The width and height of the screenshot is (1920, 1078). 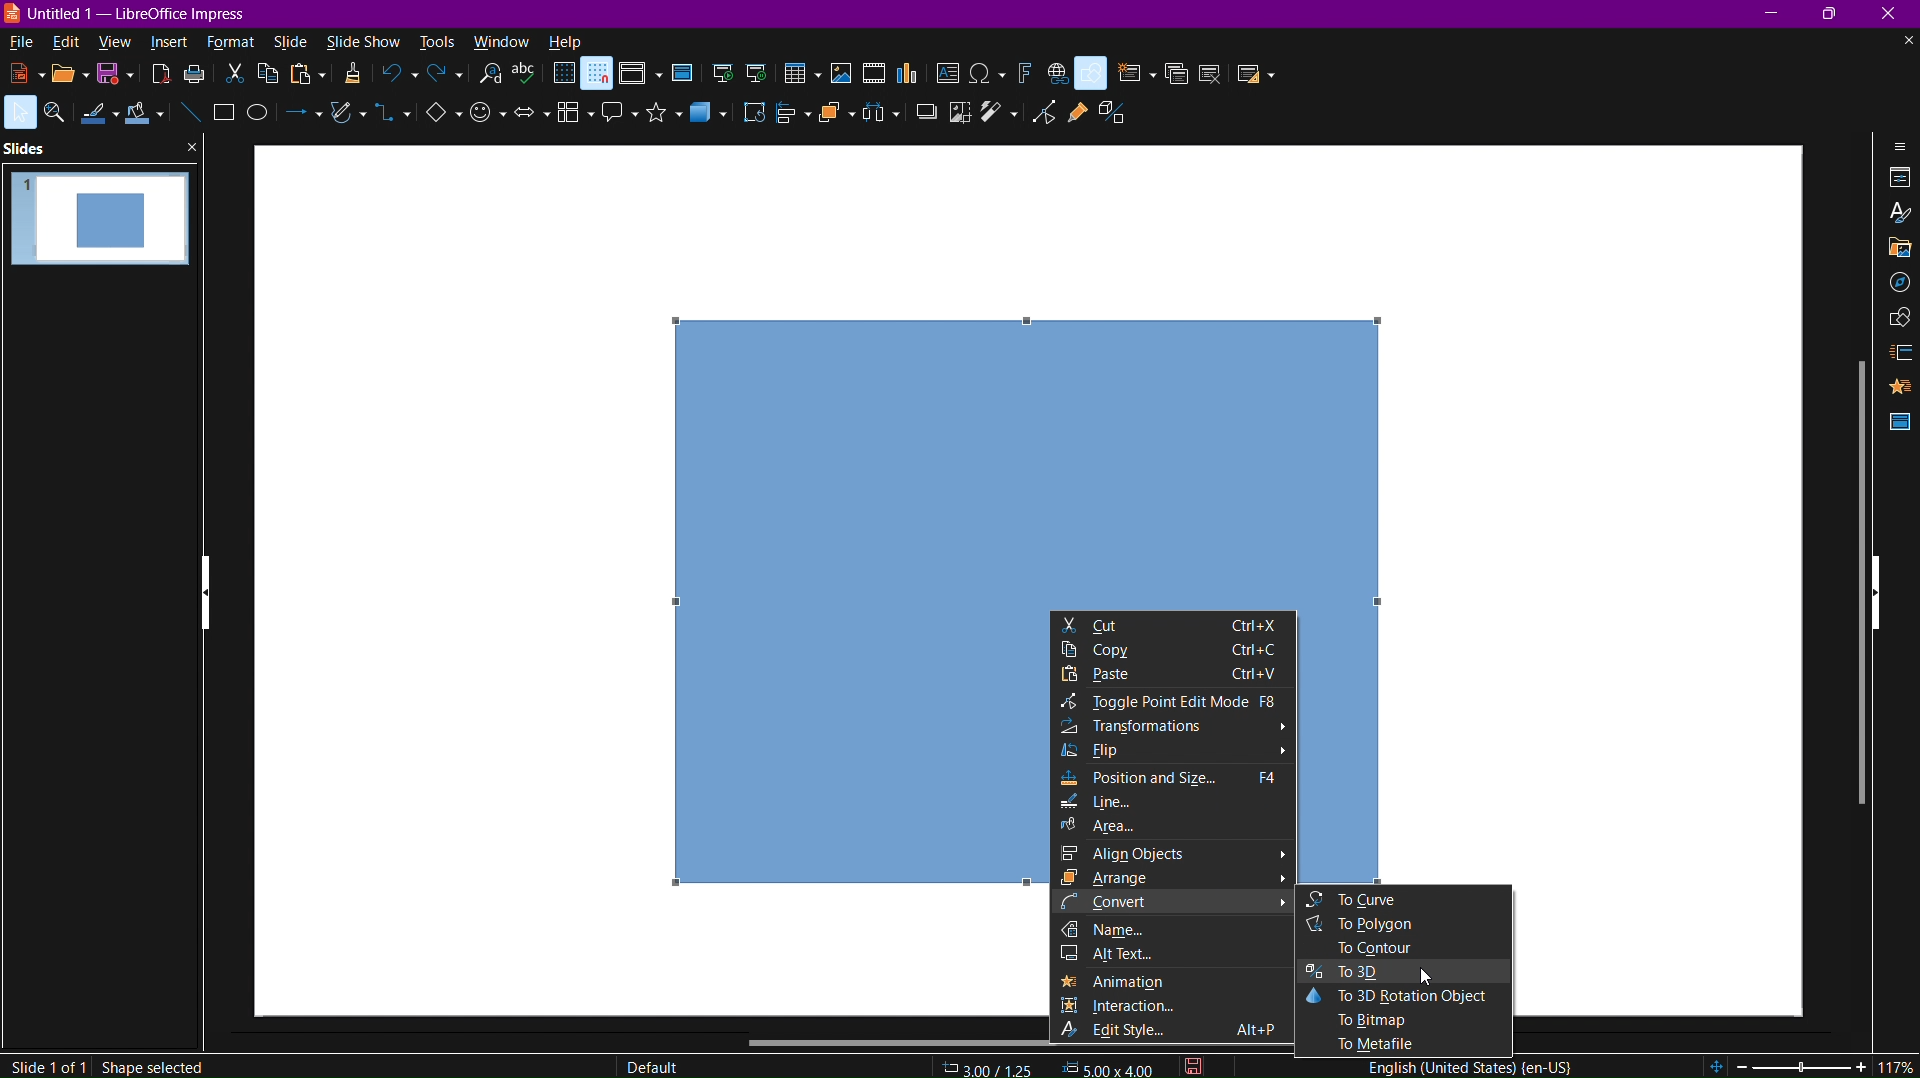 I want to click on Snap to Grid, so click(x=598, y=75).